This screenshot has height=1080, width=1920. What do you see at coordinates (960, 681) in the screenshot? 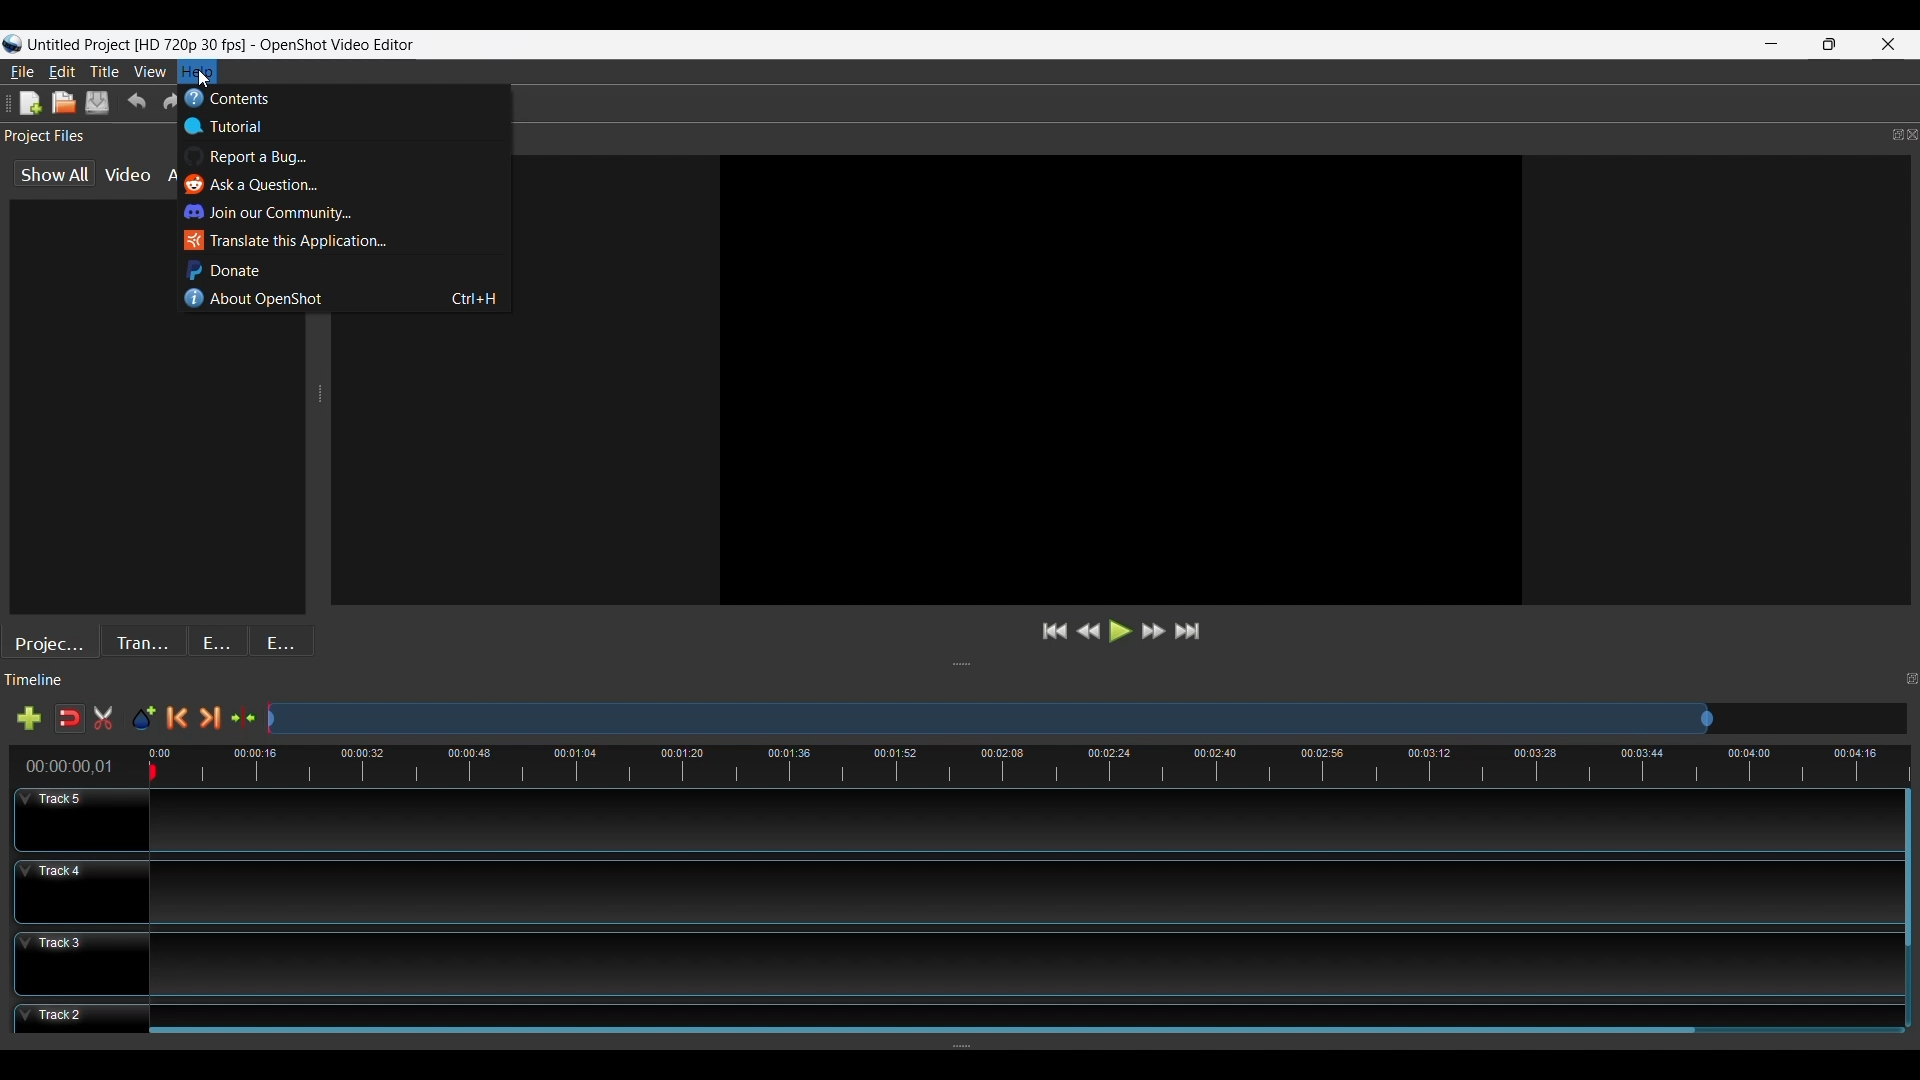
I see `Timeline Panel` at bounding box center [960, 681].